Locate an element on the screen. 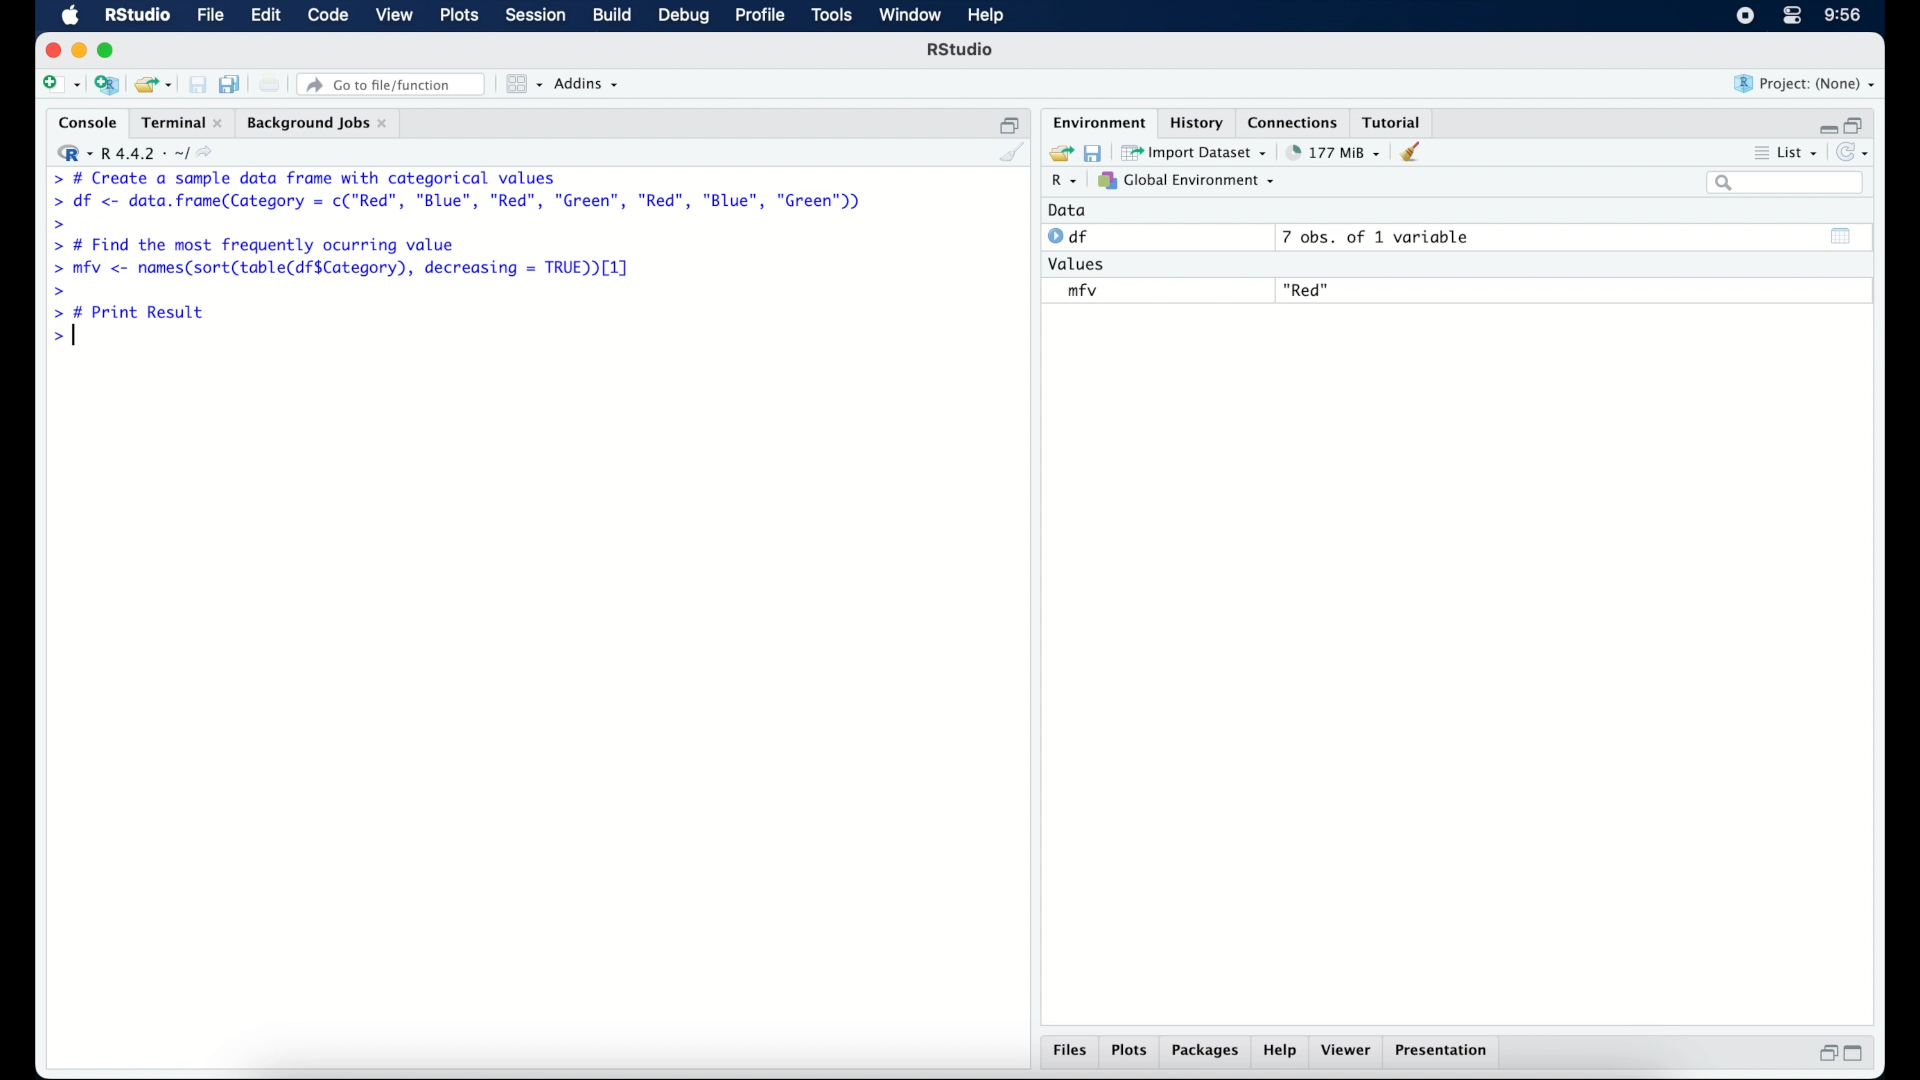 The image size is (1920, 1080). presentation is located at coordinates (1446, 1052).